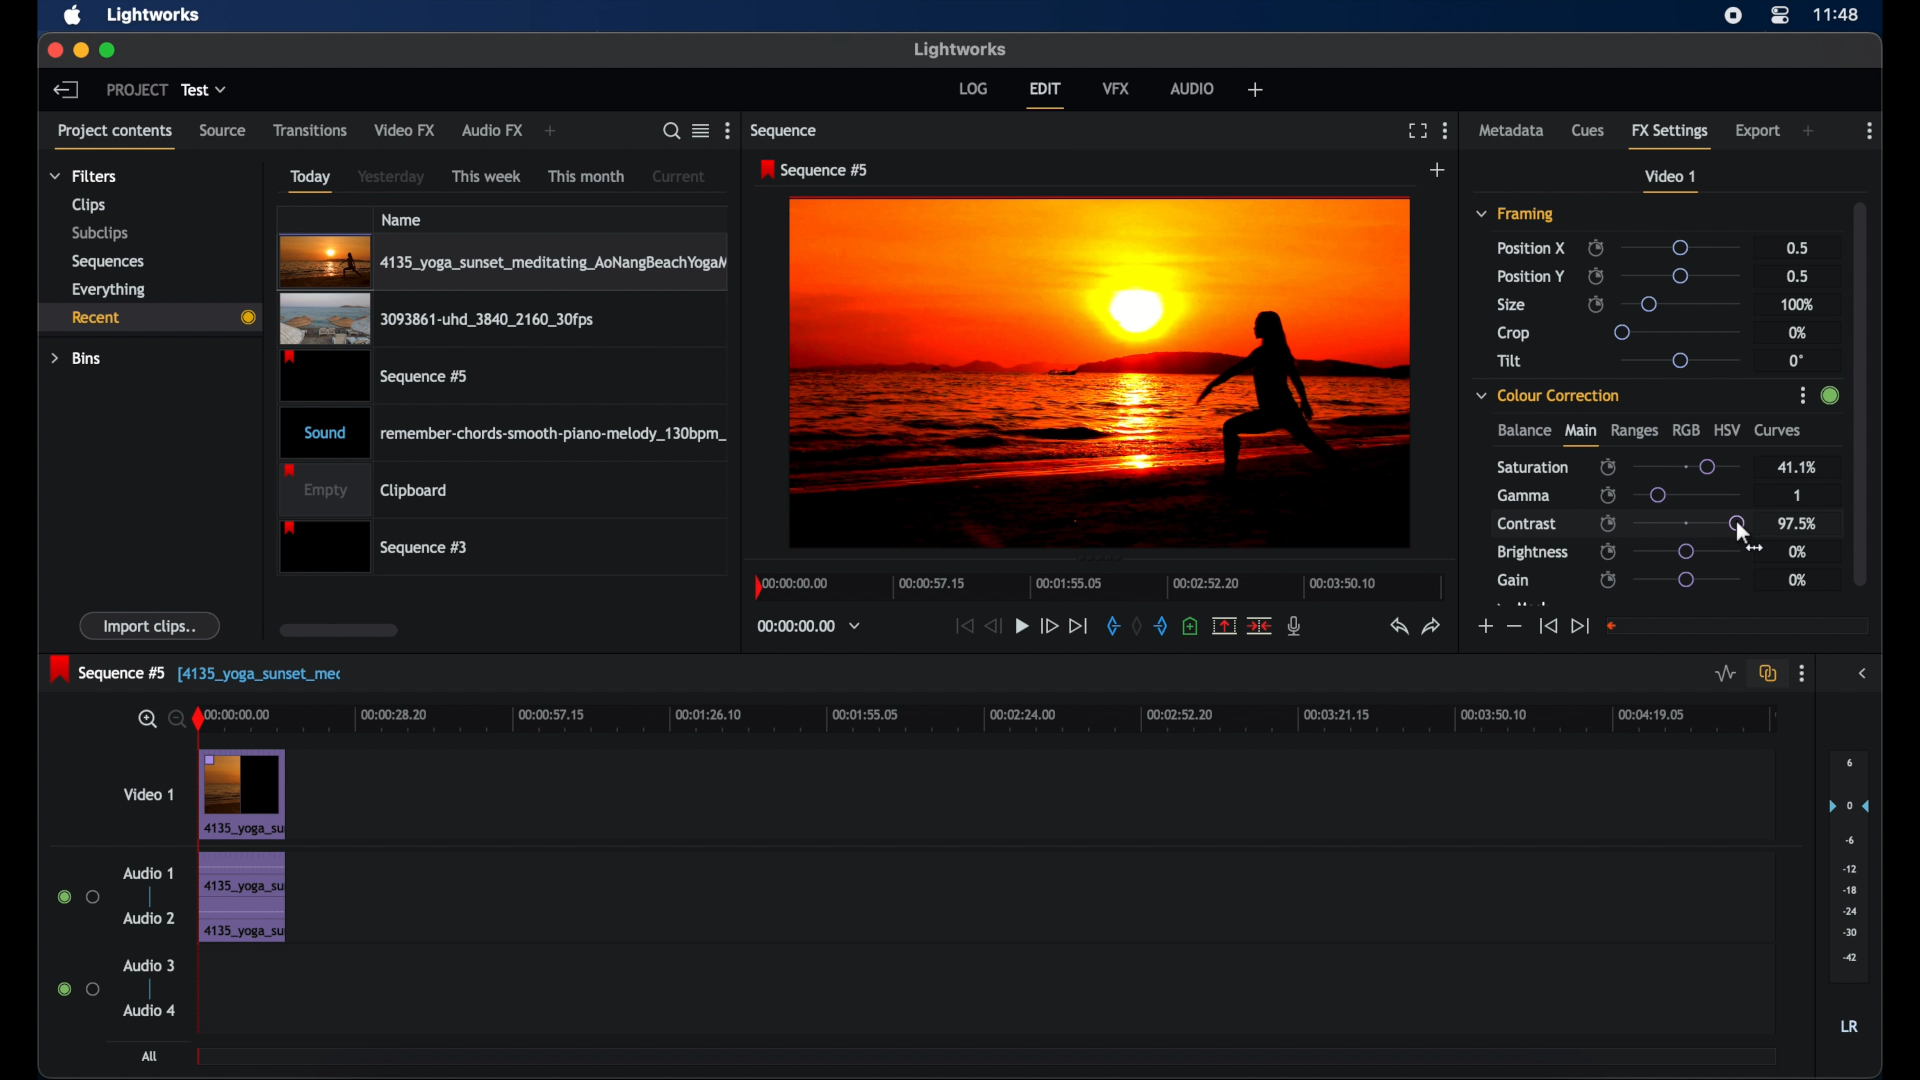  I want to click on add, so click(1438, 170).